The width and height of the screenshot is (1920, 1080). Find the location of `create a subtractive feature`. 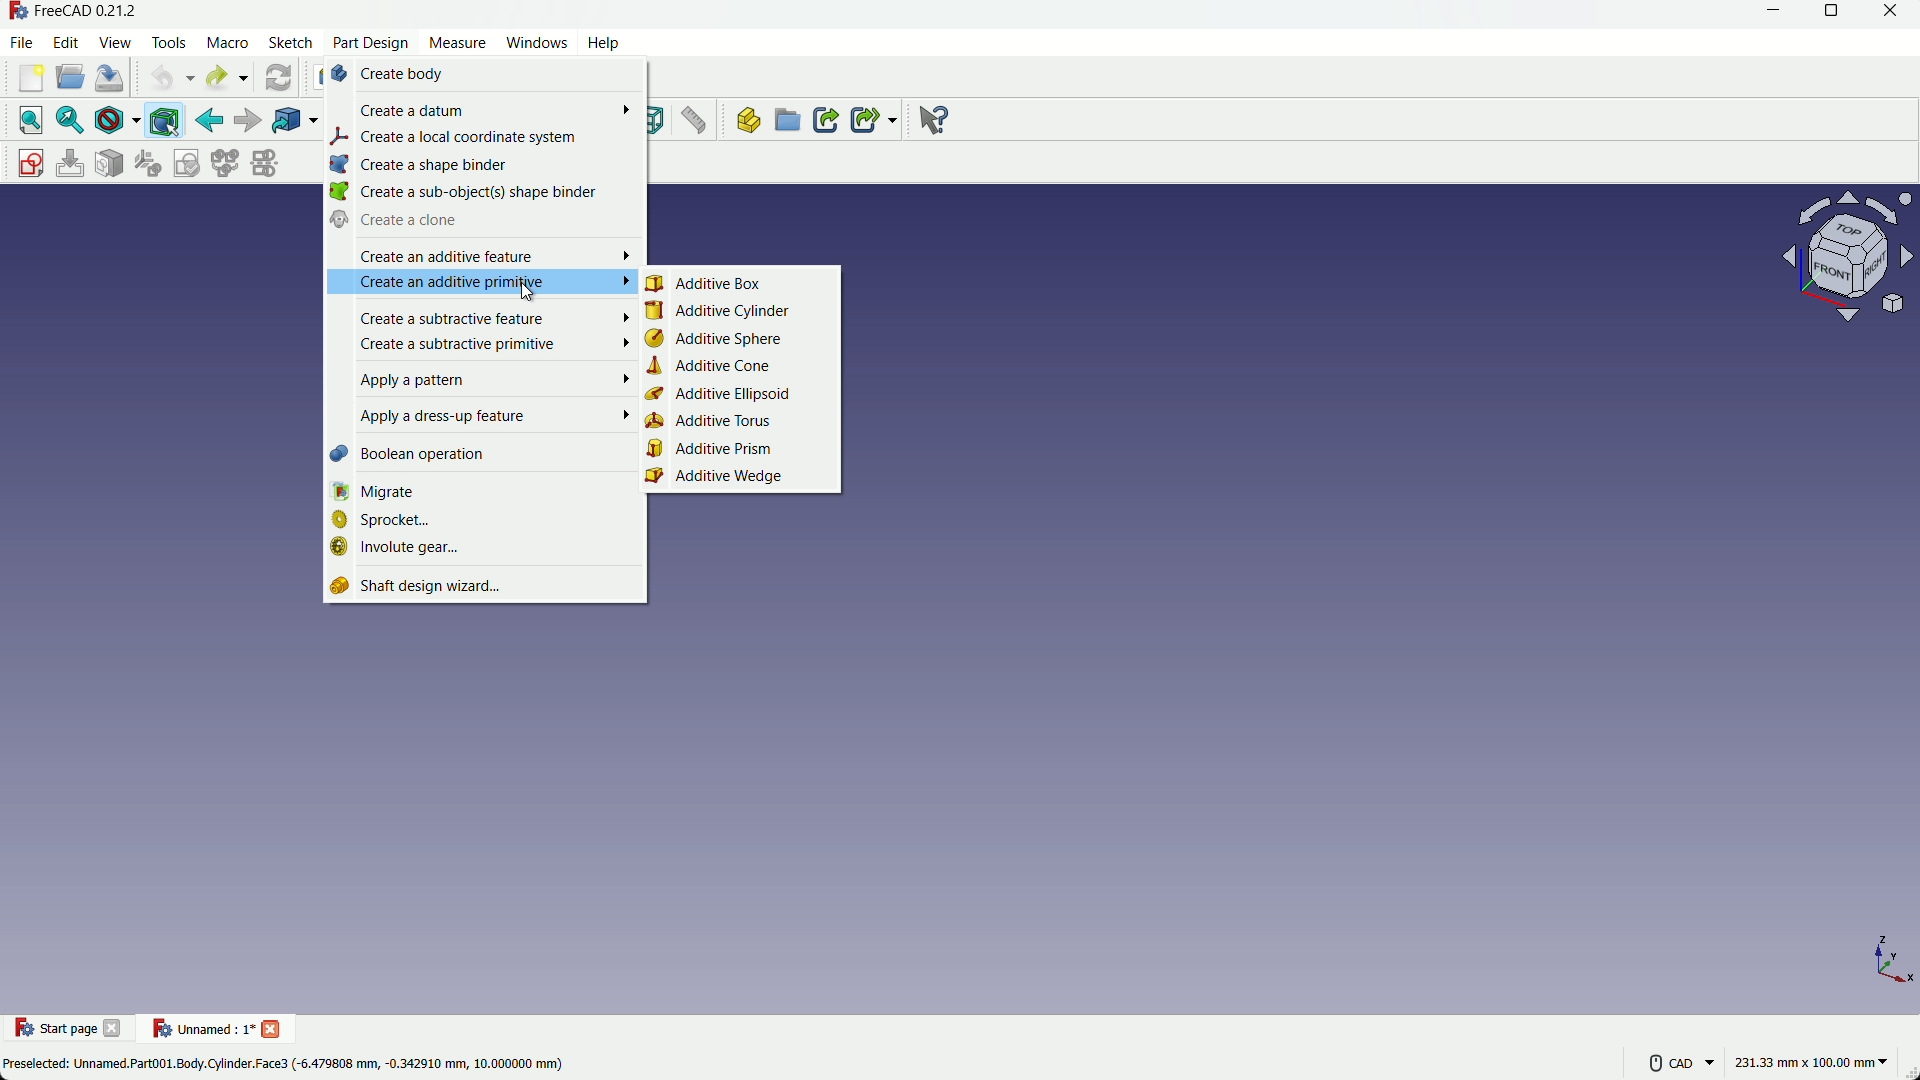

create a subtractive feature is located at coordinates (478, 316).